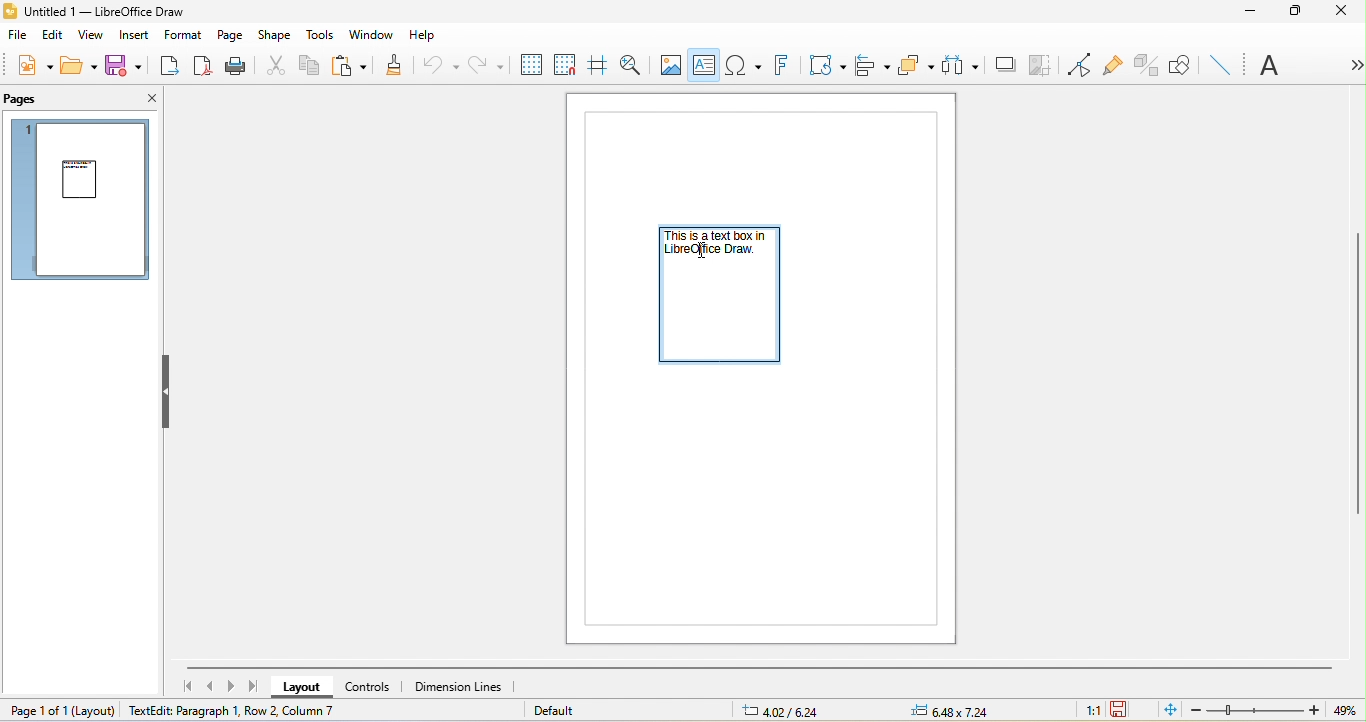 The width and height of the screenshot is (1366, 722). What do you see at coordinates (181, 685) in the screenshot?
I see `first page` at bounding box center [181, 685].